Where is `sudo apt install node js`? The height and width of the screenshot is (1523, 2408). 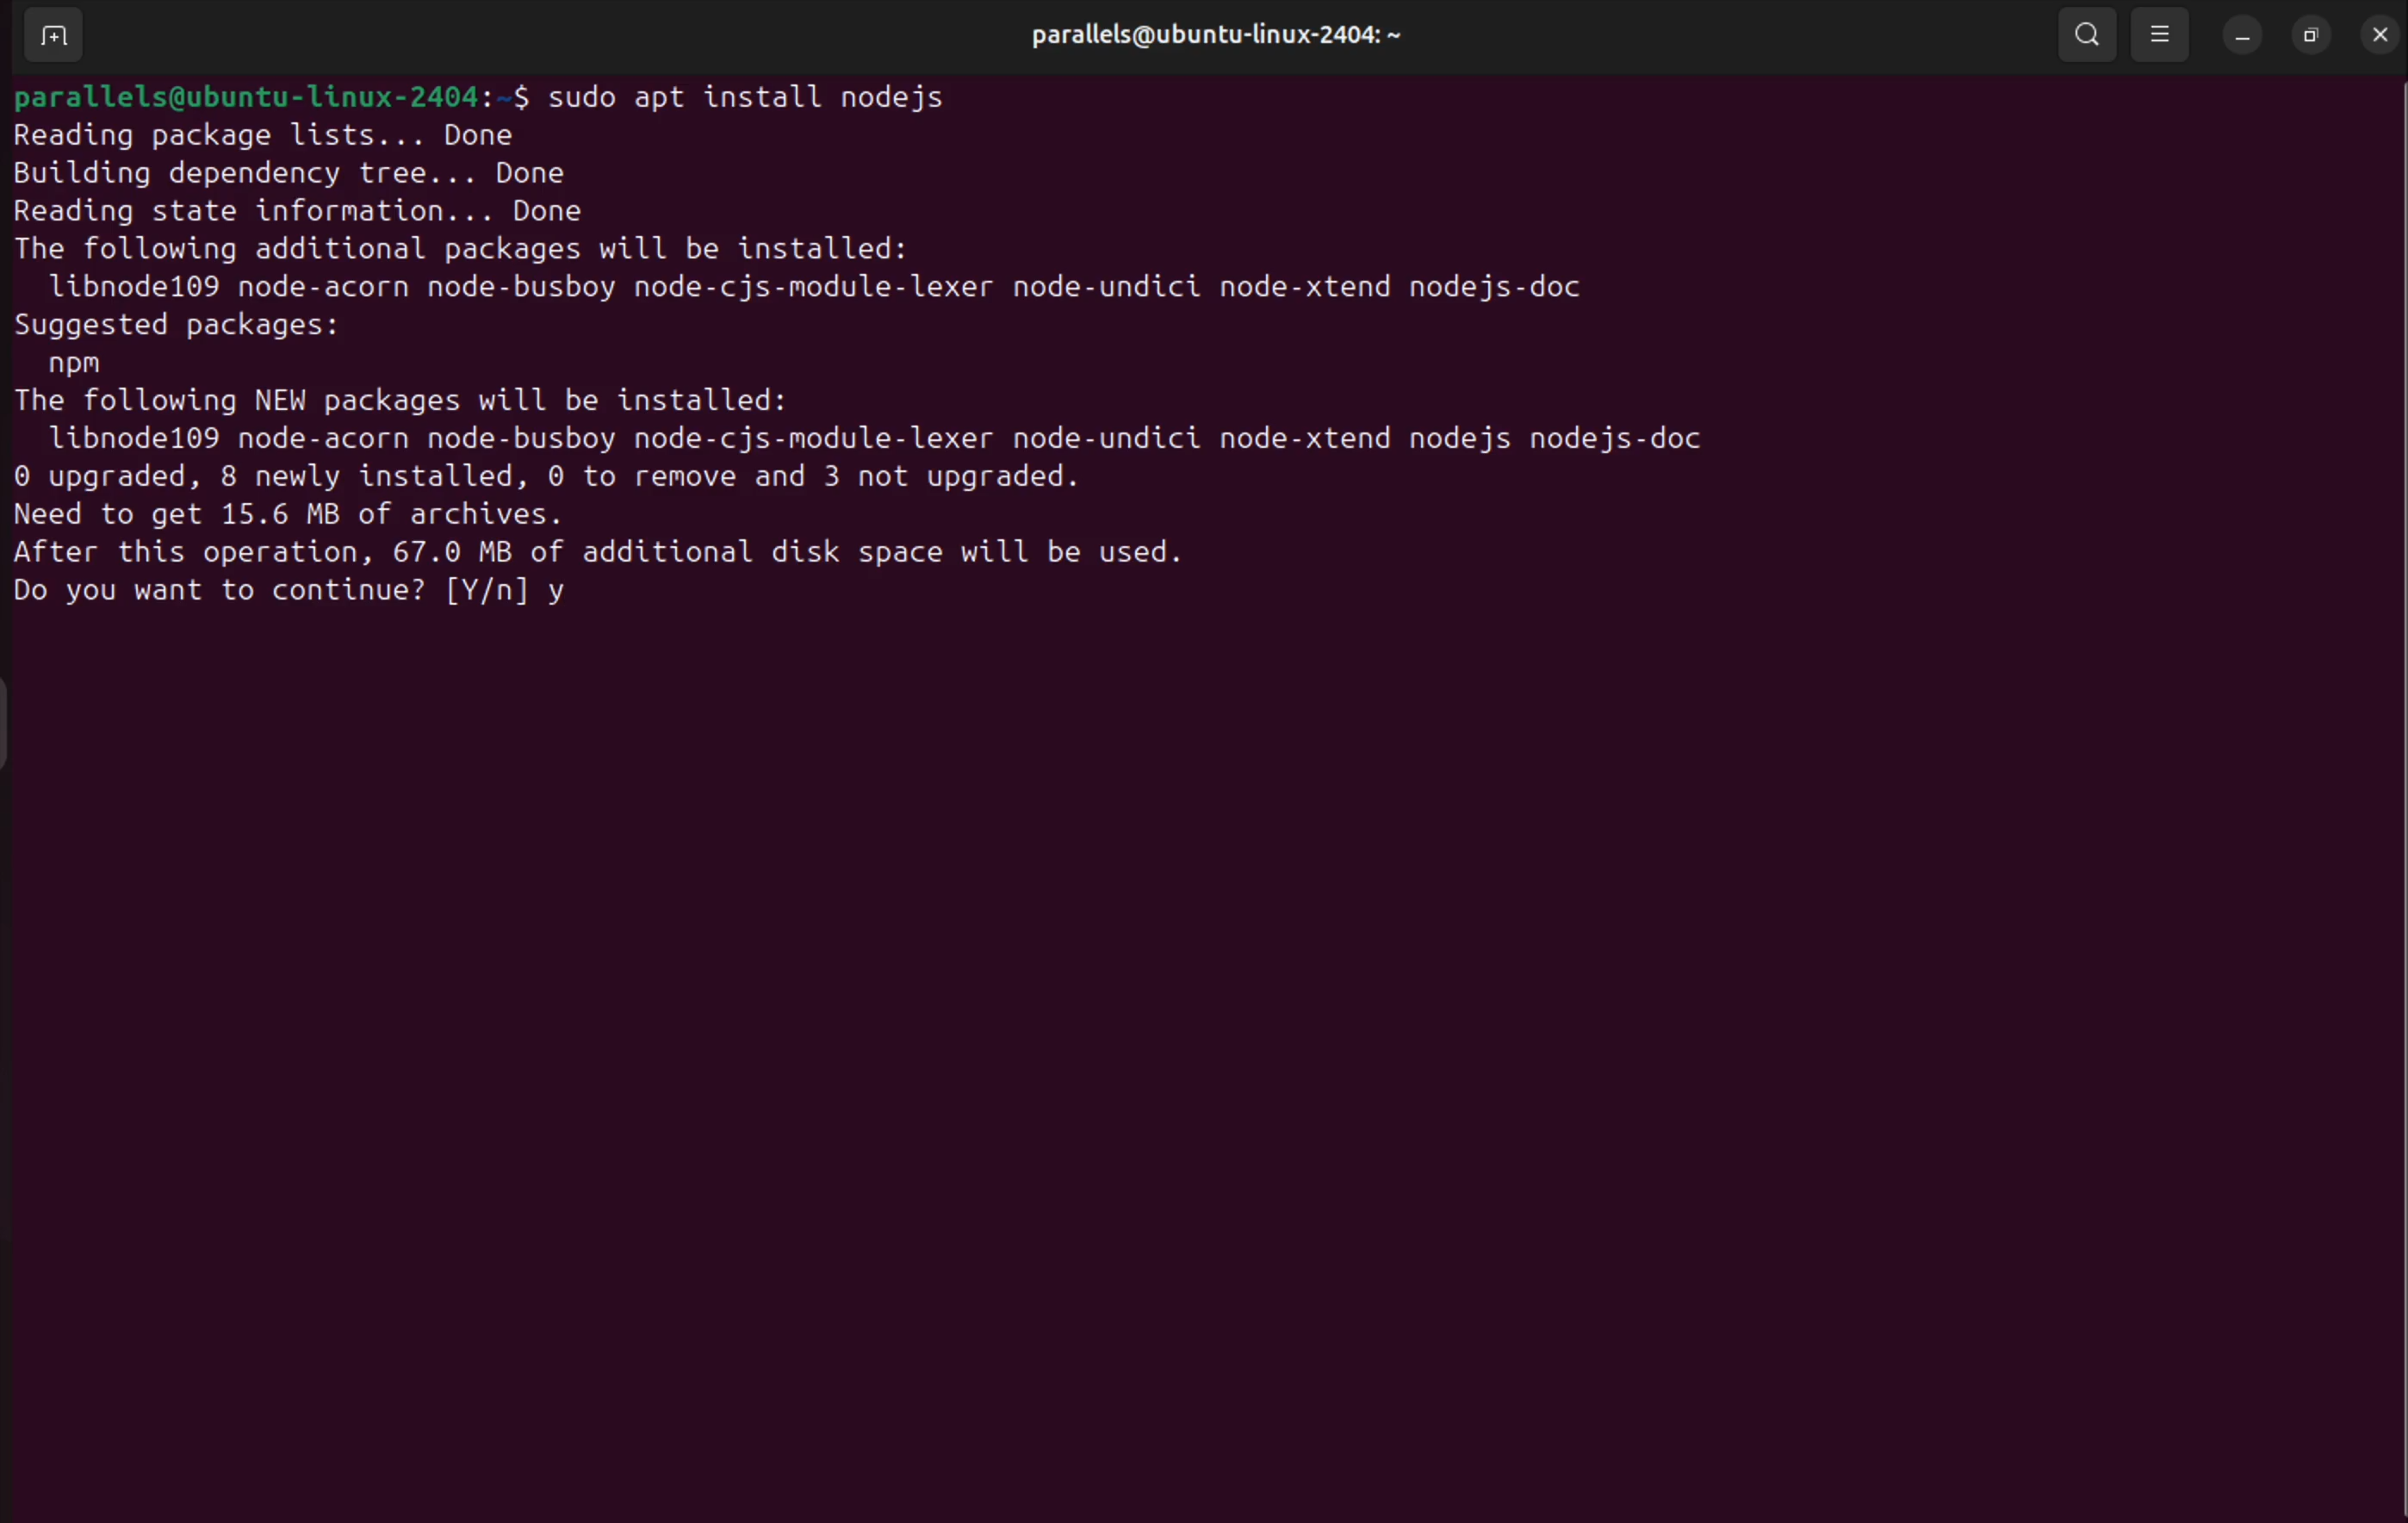
sudo apt install node js is located at coordinates (761, 92).